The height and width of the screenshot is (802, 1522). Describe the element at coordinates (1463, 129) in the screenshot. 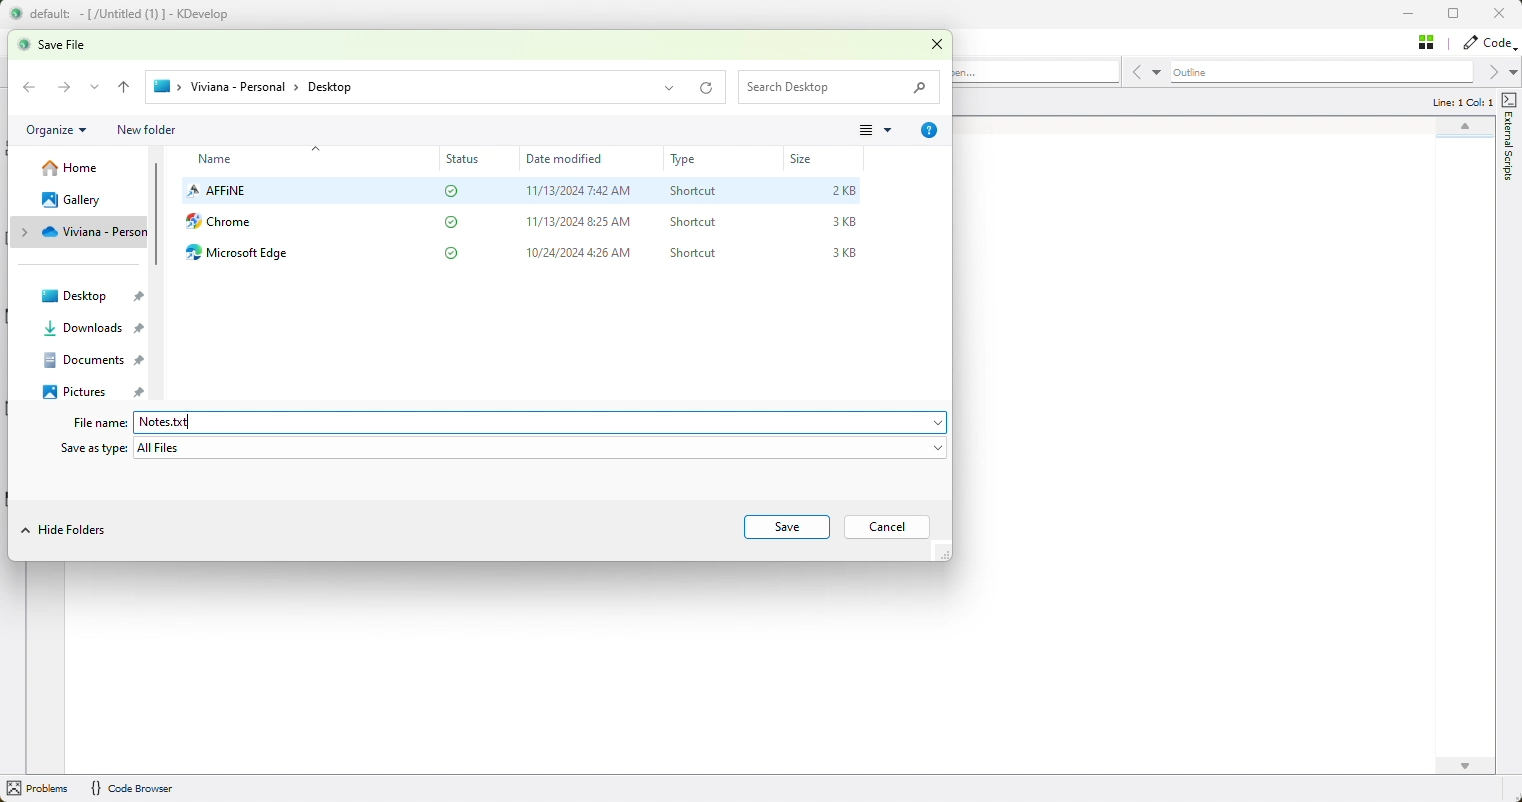

I see `scroll up` at that location.